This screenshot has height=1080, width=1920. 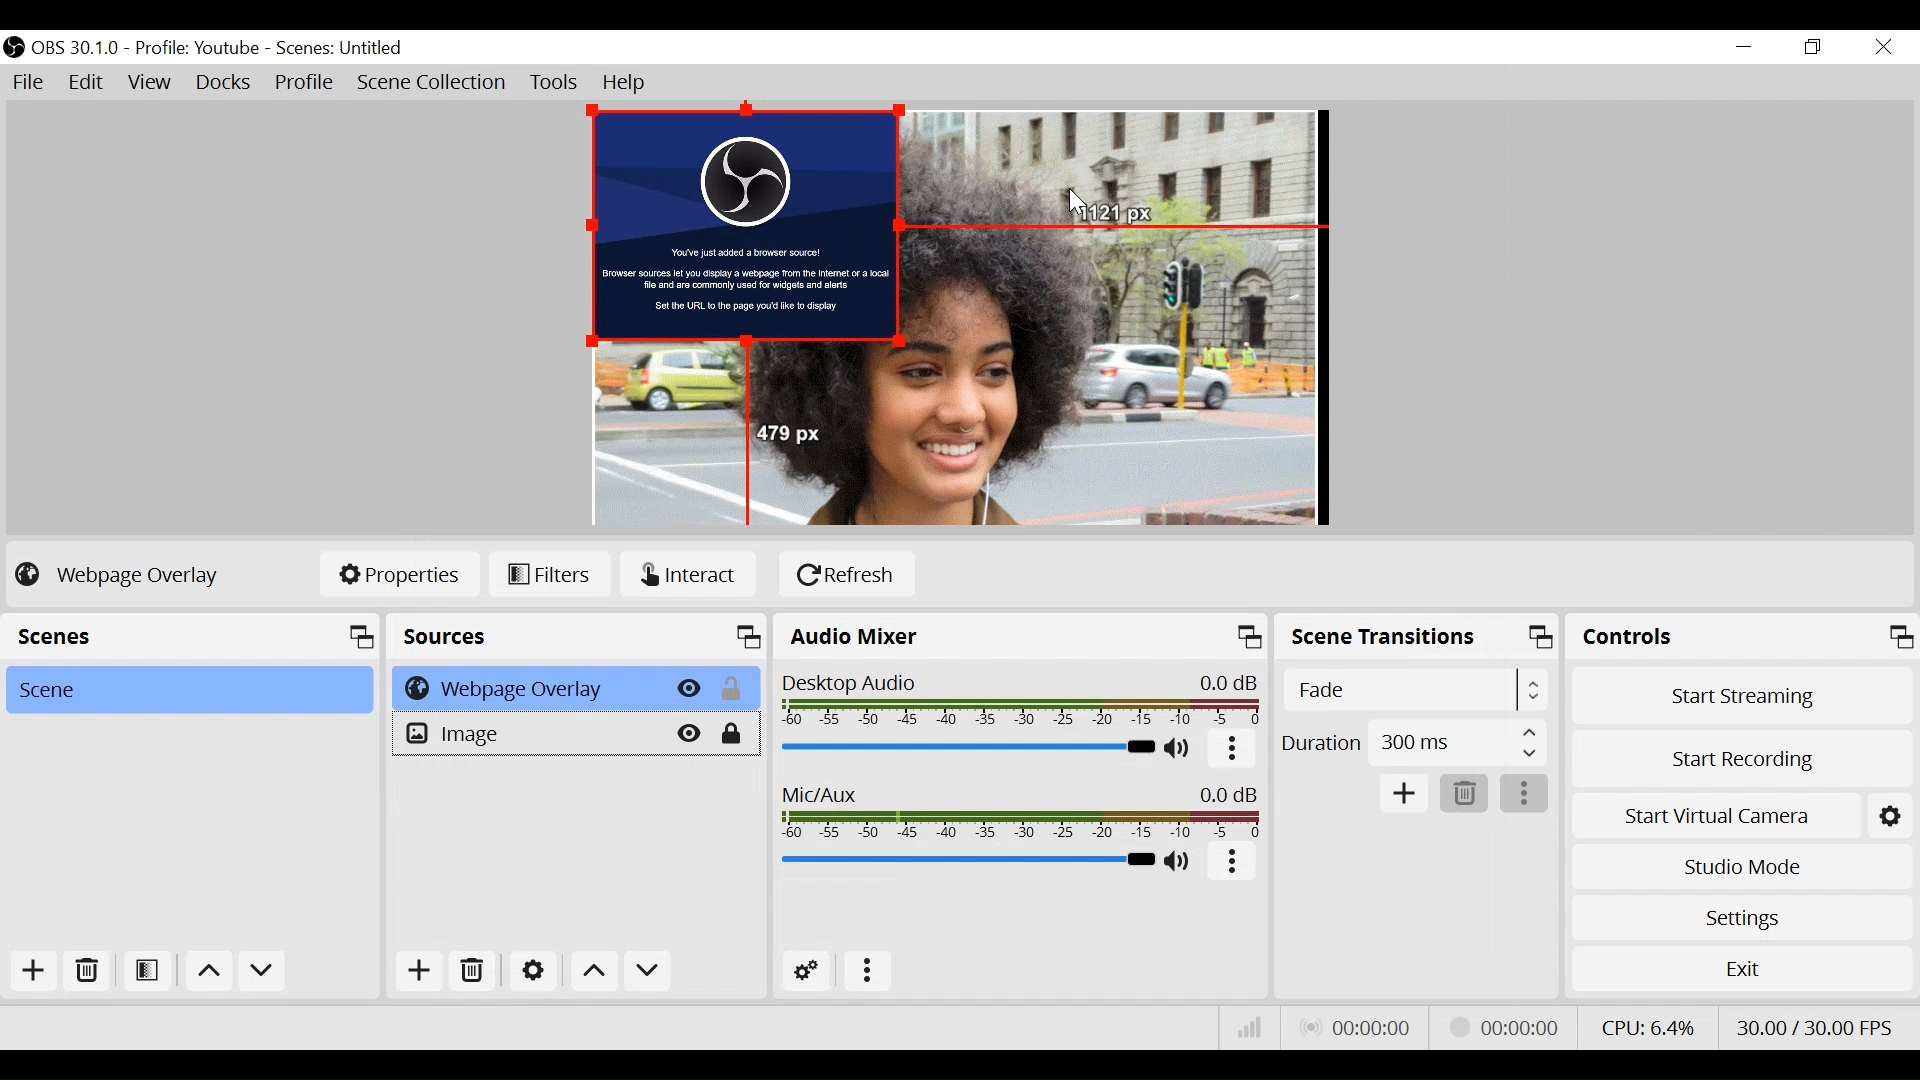 What do you see at coordinates (1252, 1027) in the screenshot?
I see `Bitrate` at bounding box center [1252, 1027].